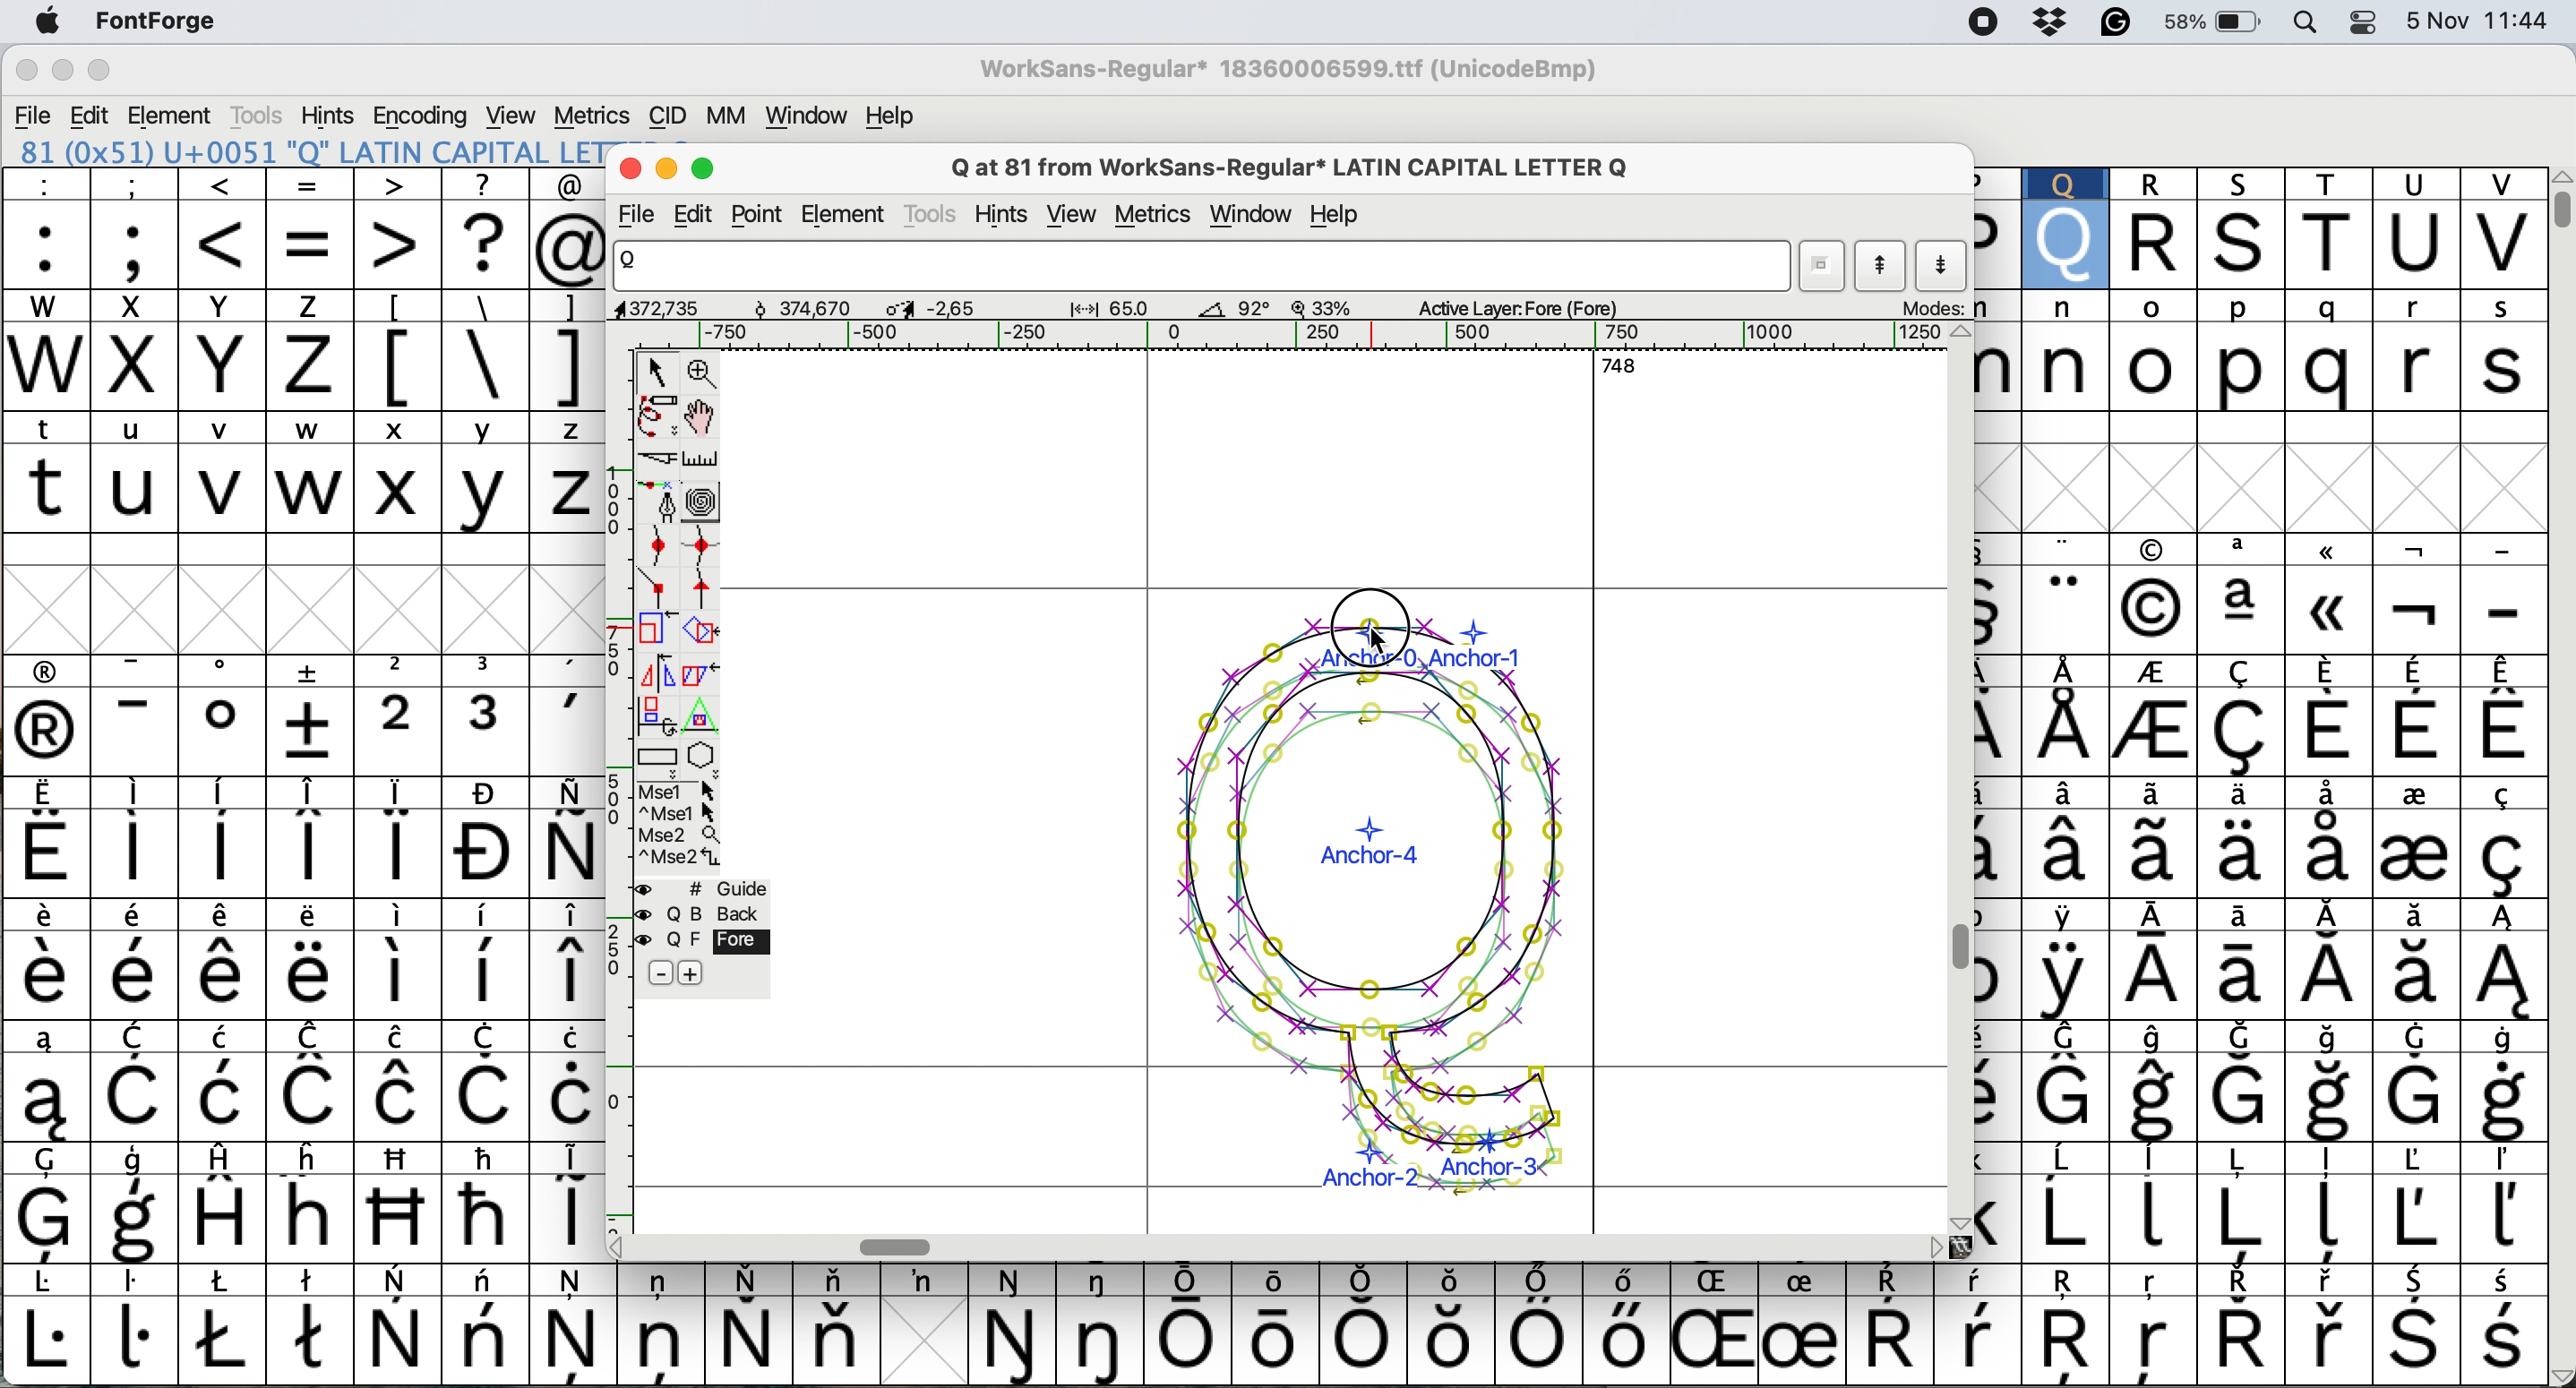 The image size is (2576, 1388). Describe the element at coordinates (703, 375) in the screenshot. I see `zoom in` at that location.